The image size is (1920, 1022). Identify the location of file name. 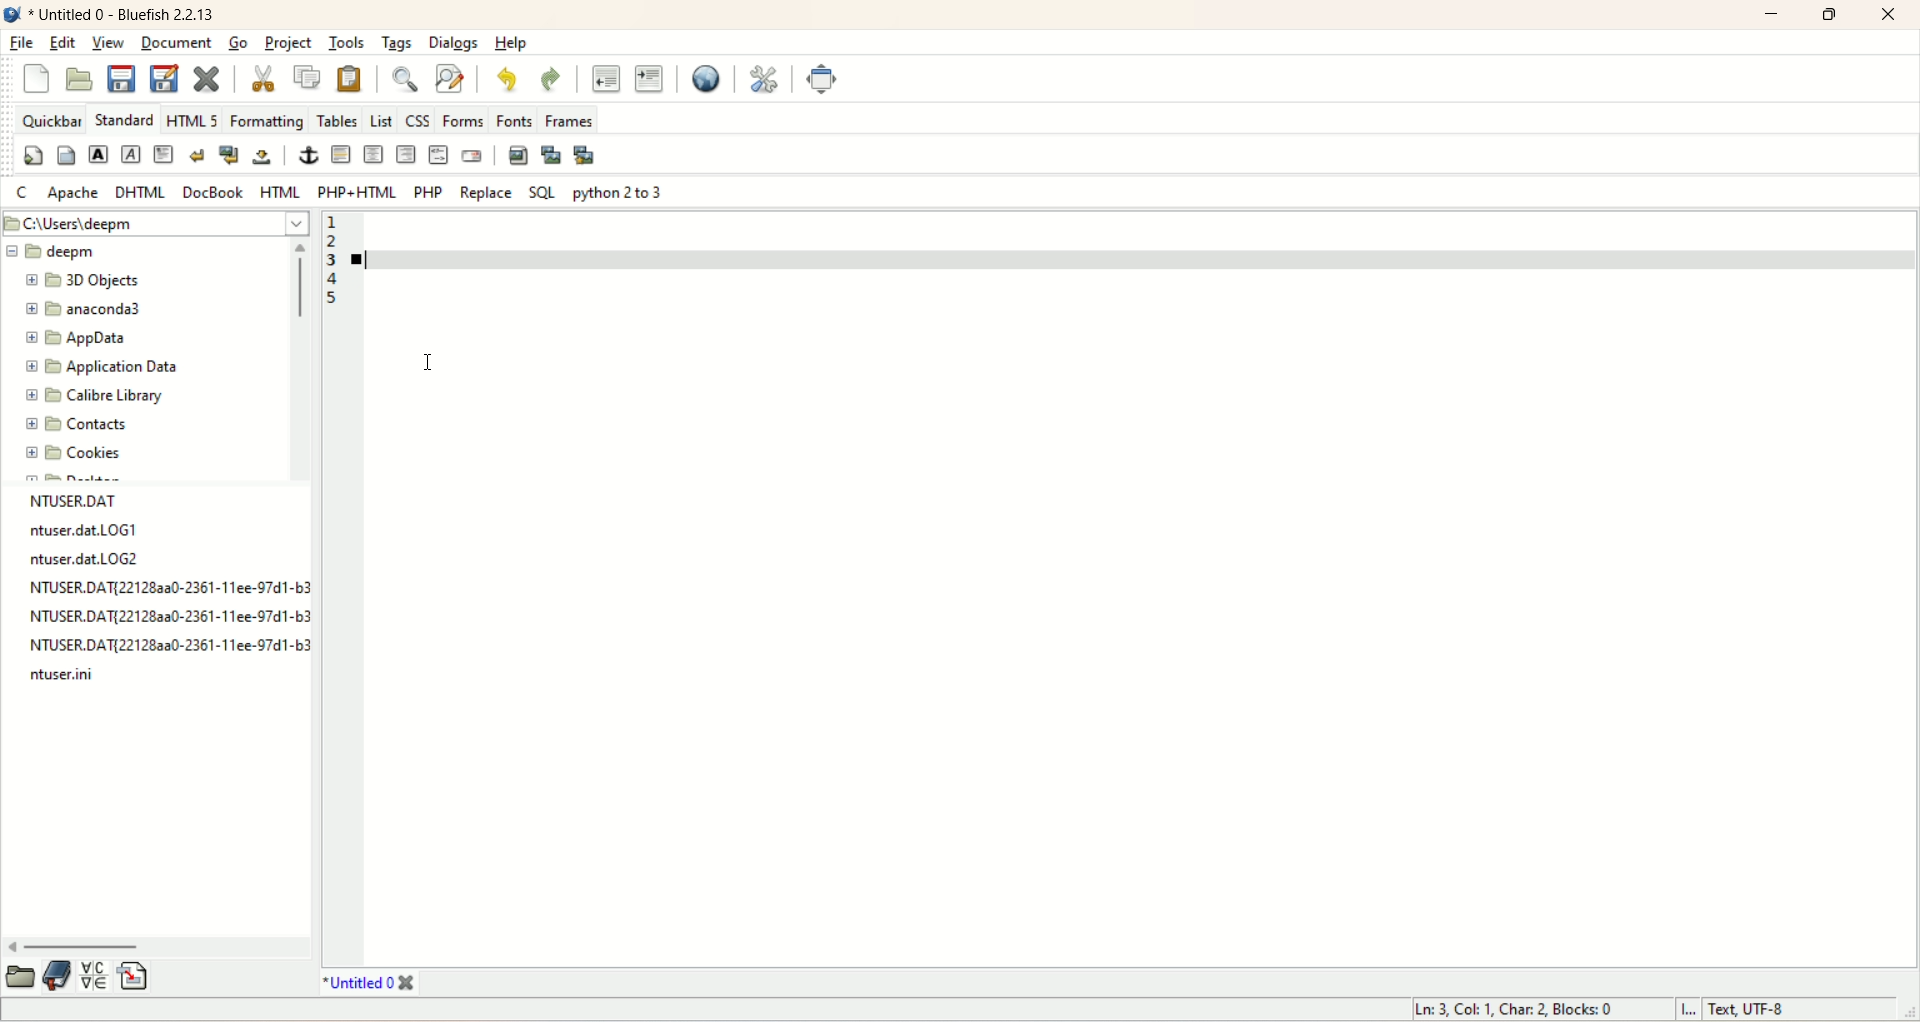
(102, 560).